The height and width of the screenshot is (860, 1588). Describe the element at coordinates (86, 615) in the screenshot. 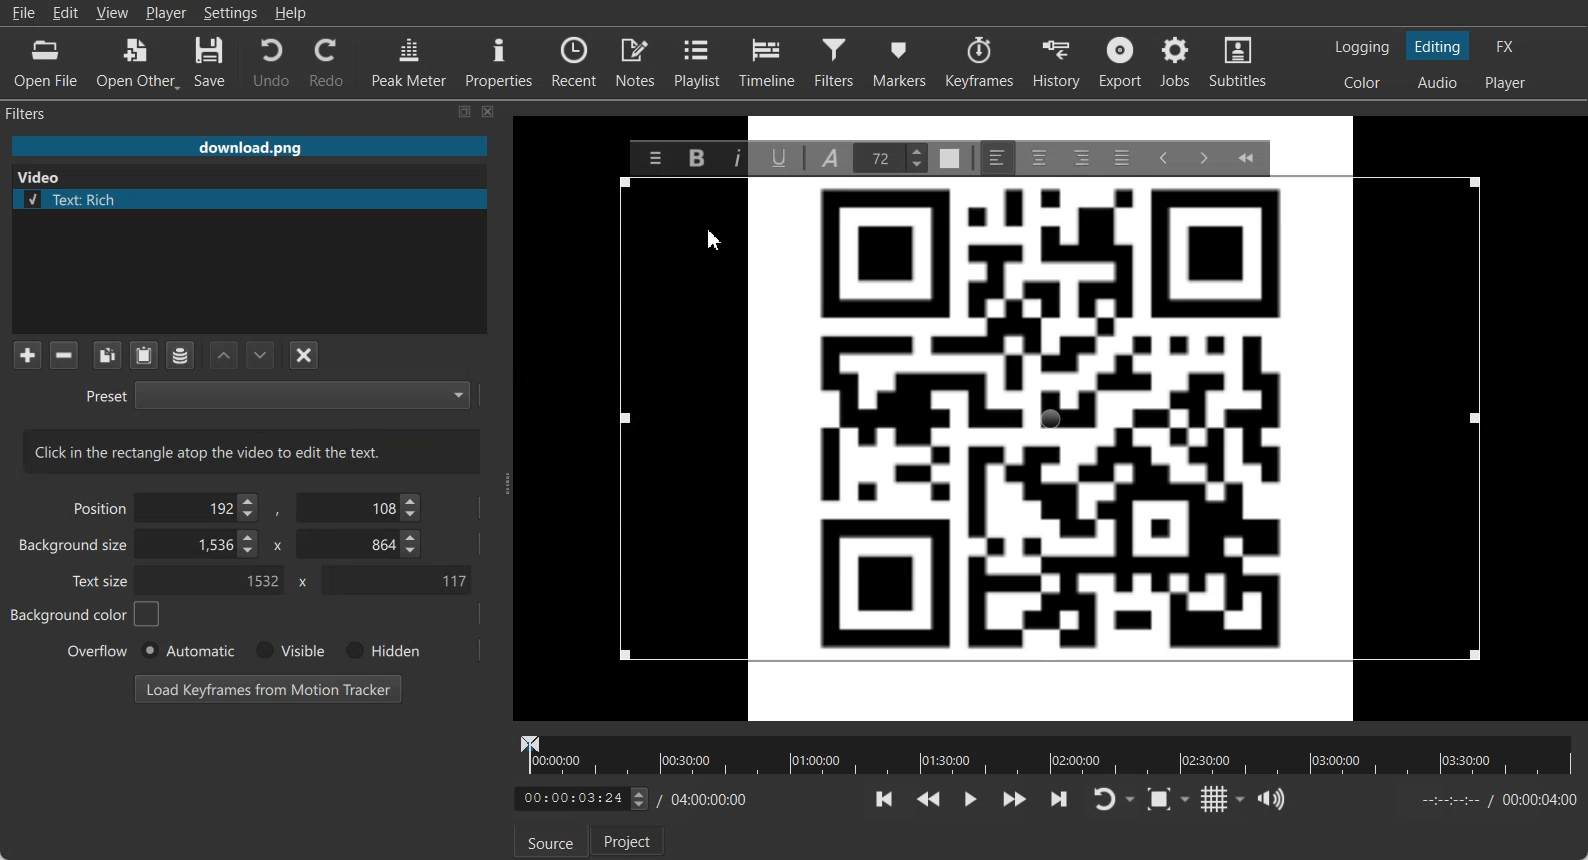

I see `Background color` at that location.